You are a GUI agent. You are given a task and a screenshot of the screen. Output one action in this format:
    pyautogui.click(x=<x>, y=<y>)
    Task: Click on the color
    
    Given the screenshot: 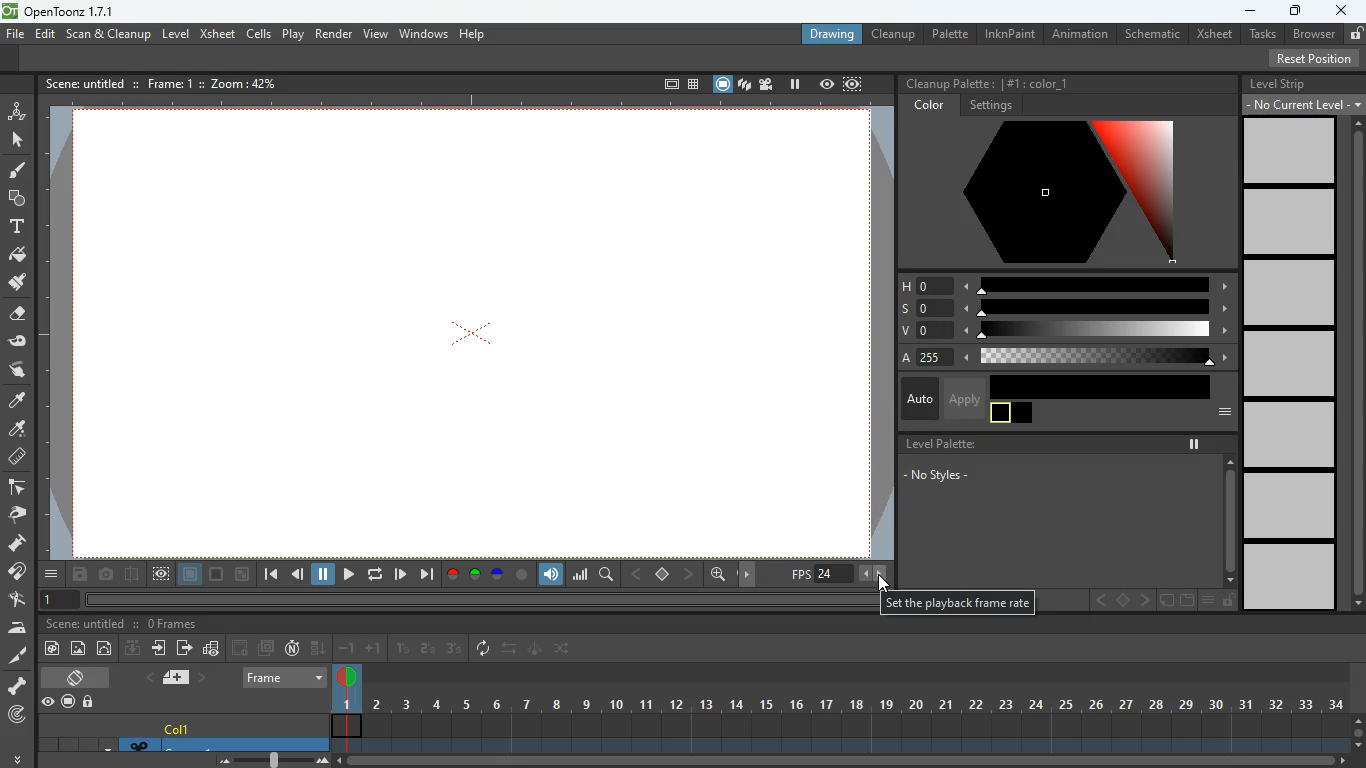 What is the action you would take?
    pyautogui.click(x=930, y=105)
    